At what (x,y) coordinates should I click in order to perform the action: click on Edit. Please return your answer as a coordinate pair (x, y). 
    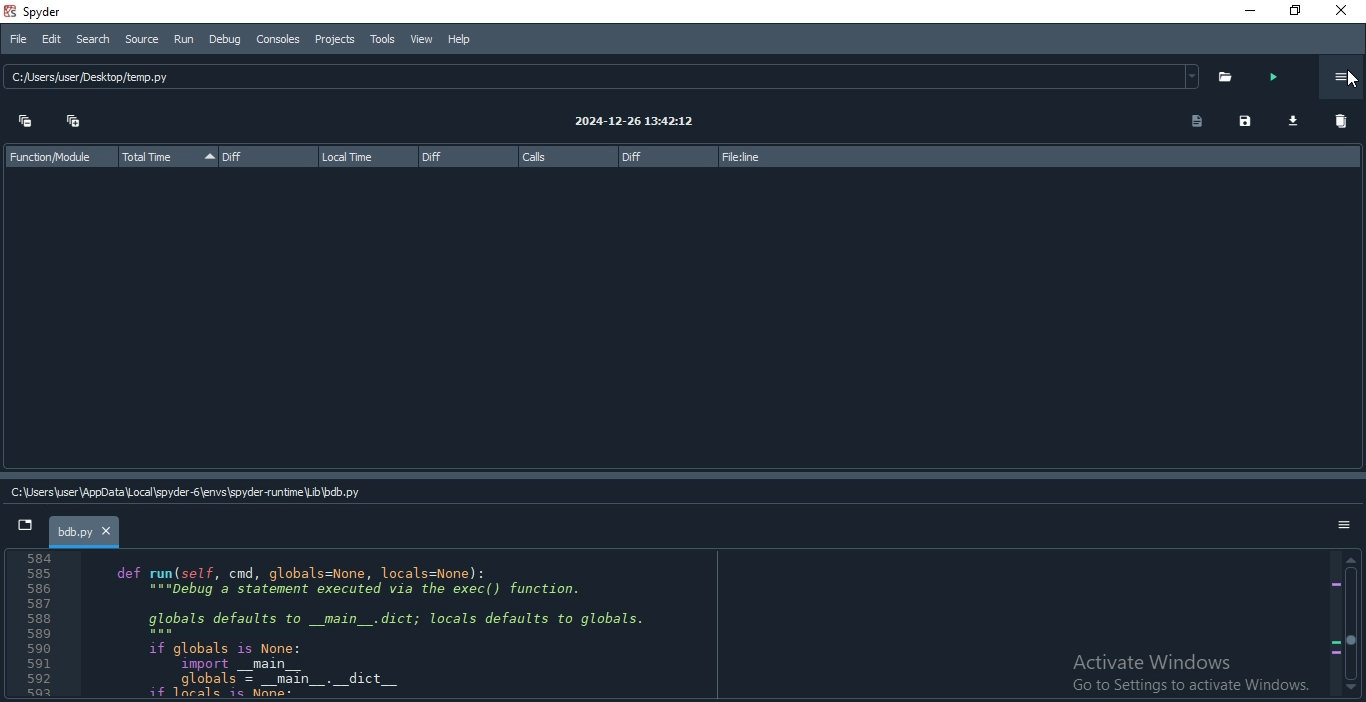
    Looking at the image, I should click on (51, 38).